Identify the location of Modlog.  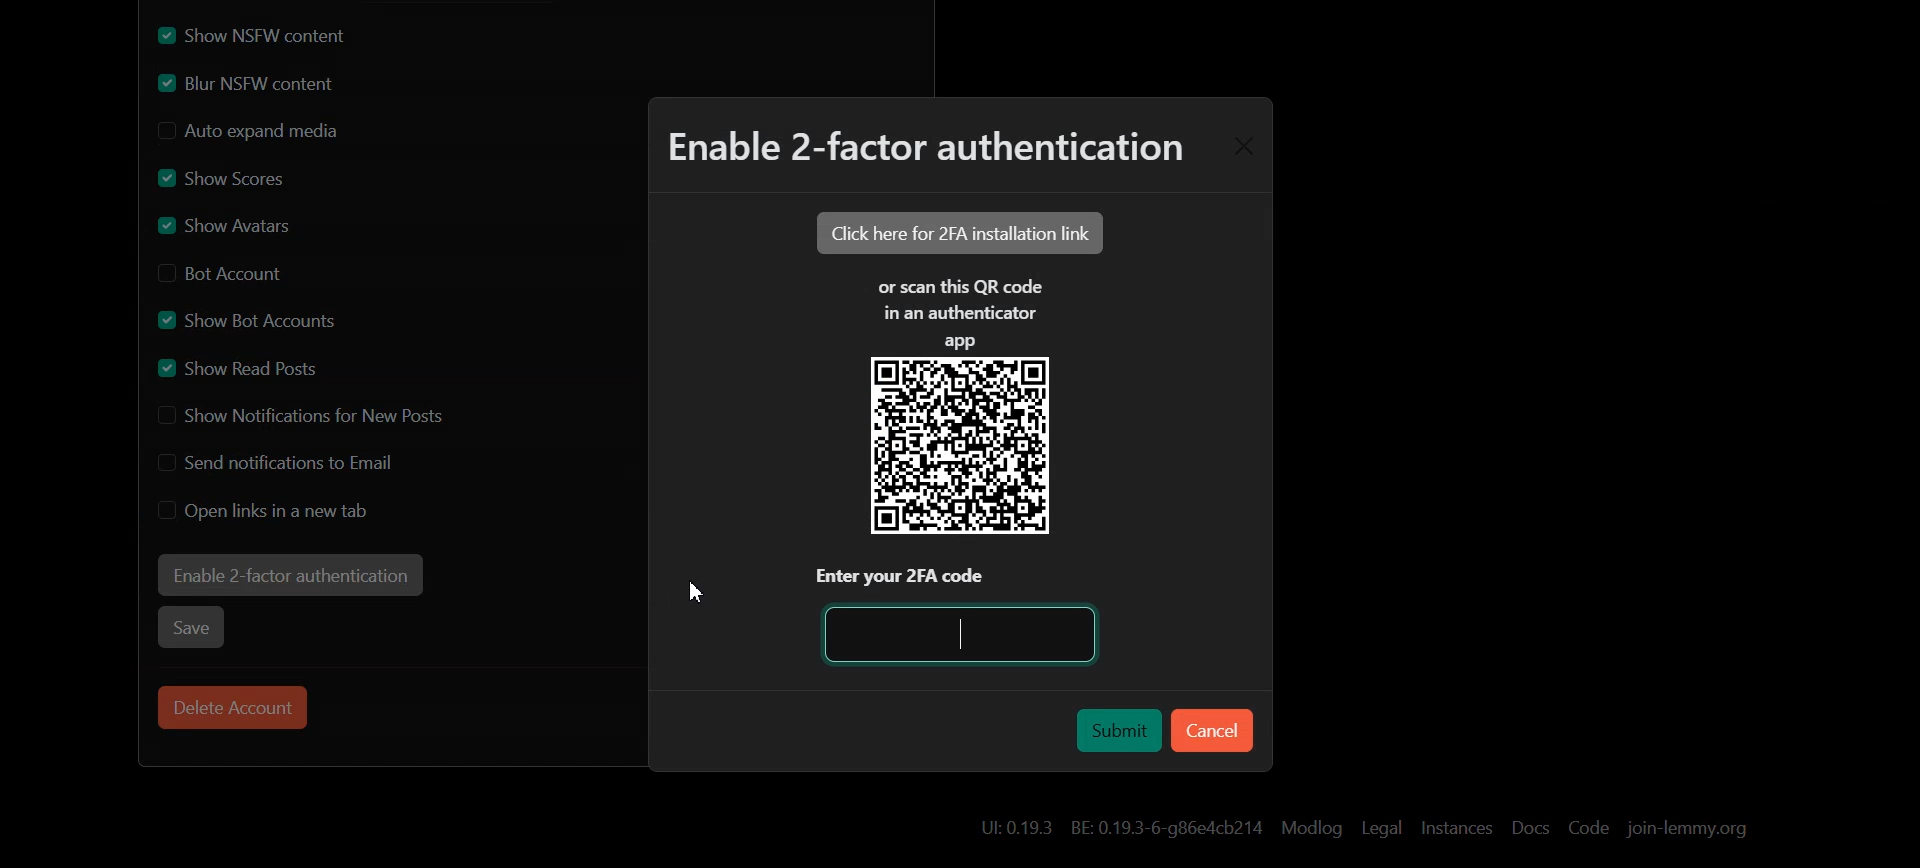
(1311, 827).